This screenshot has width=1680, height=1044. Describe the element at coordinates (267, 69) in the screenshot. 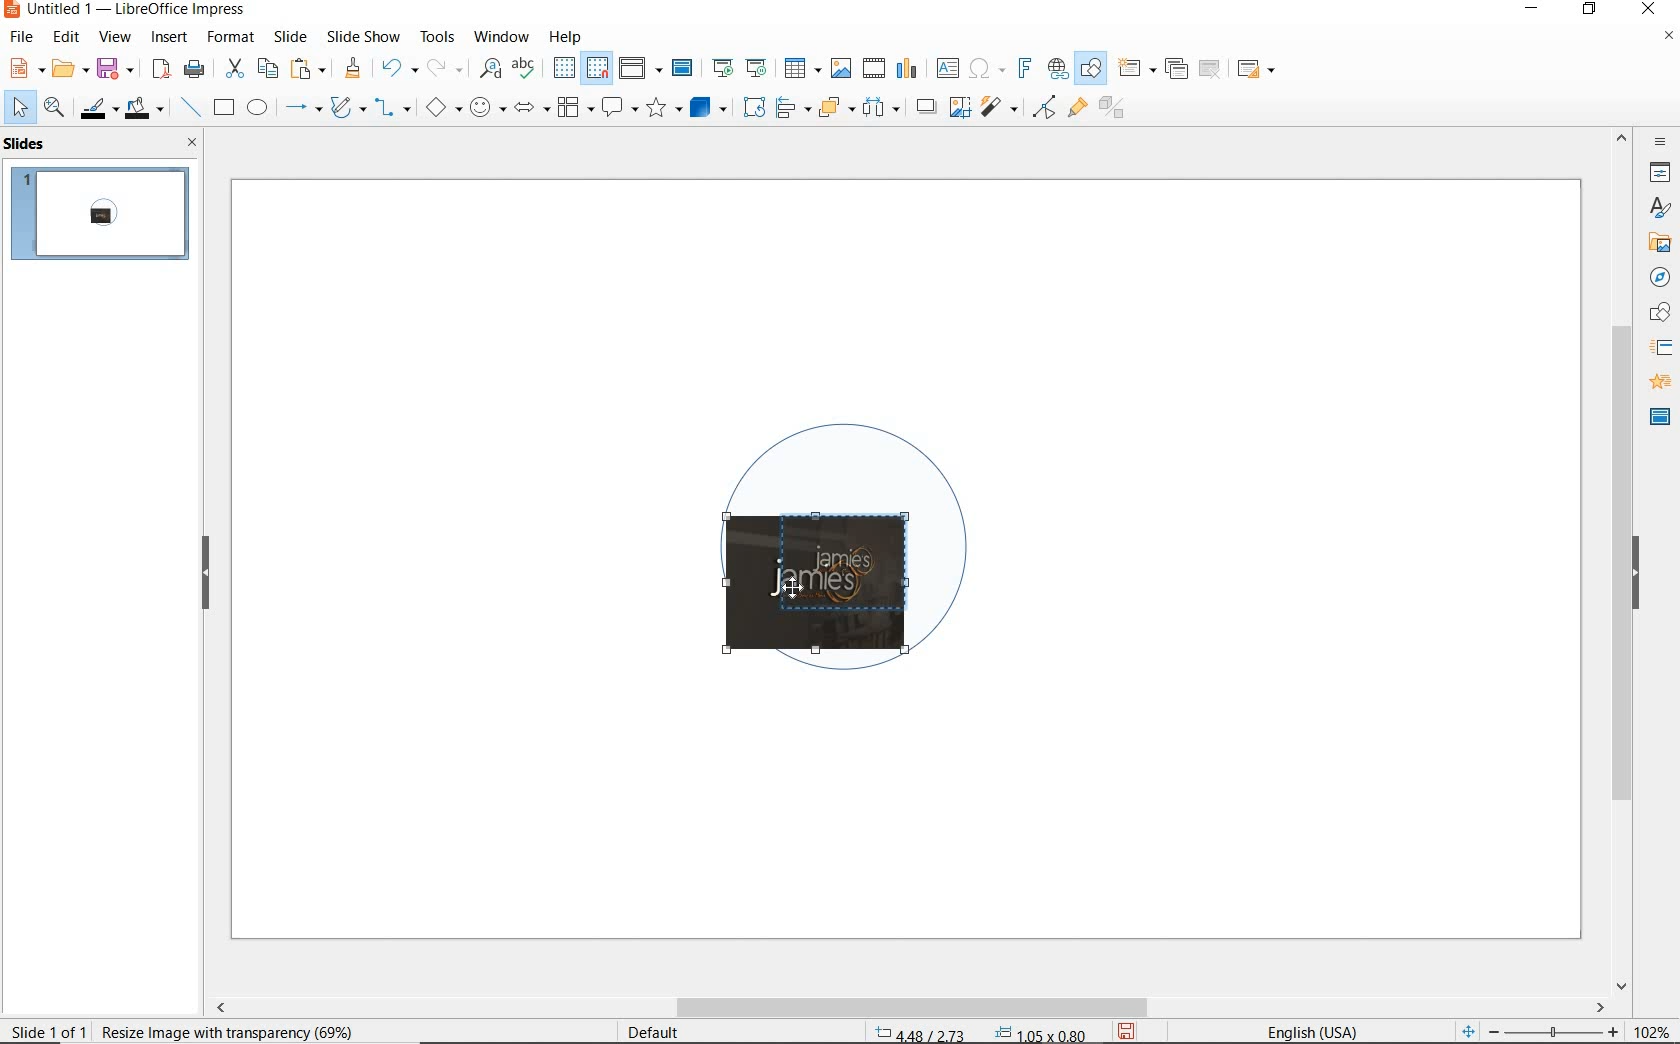

I see `copy` at that location.